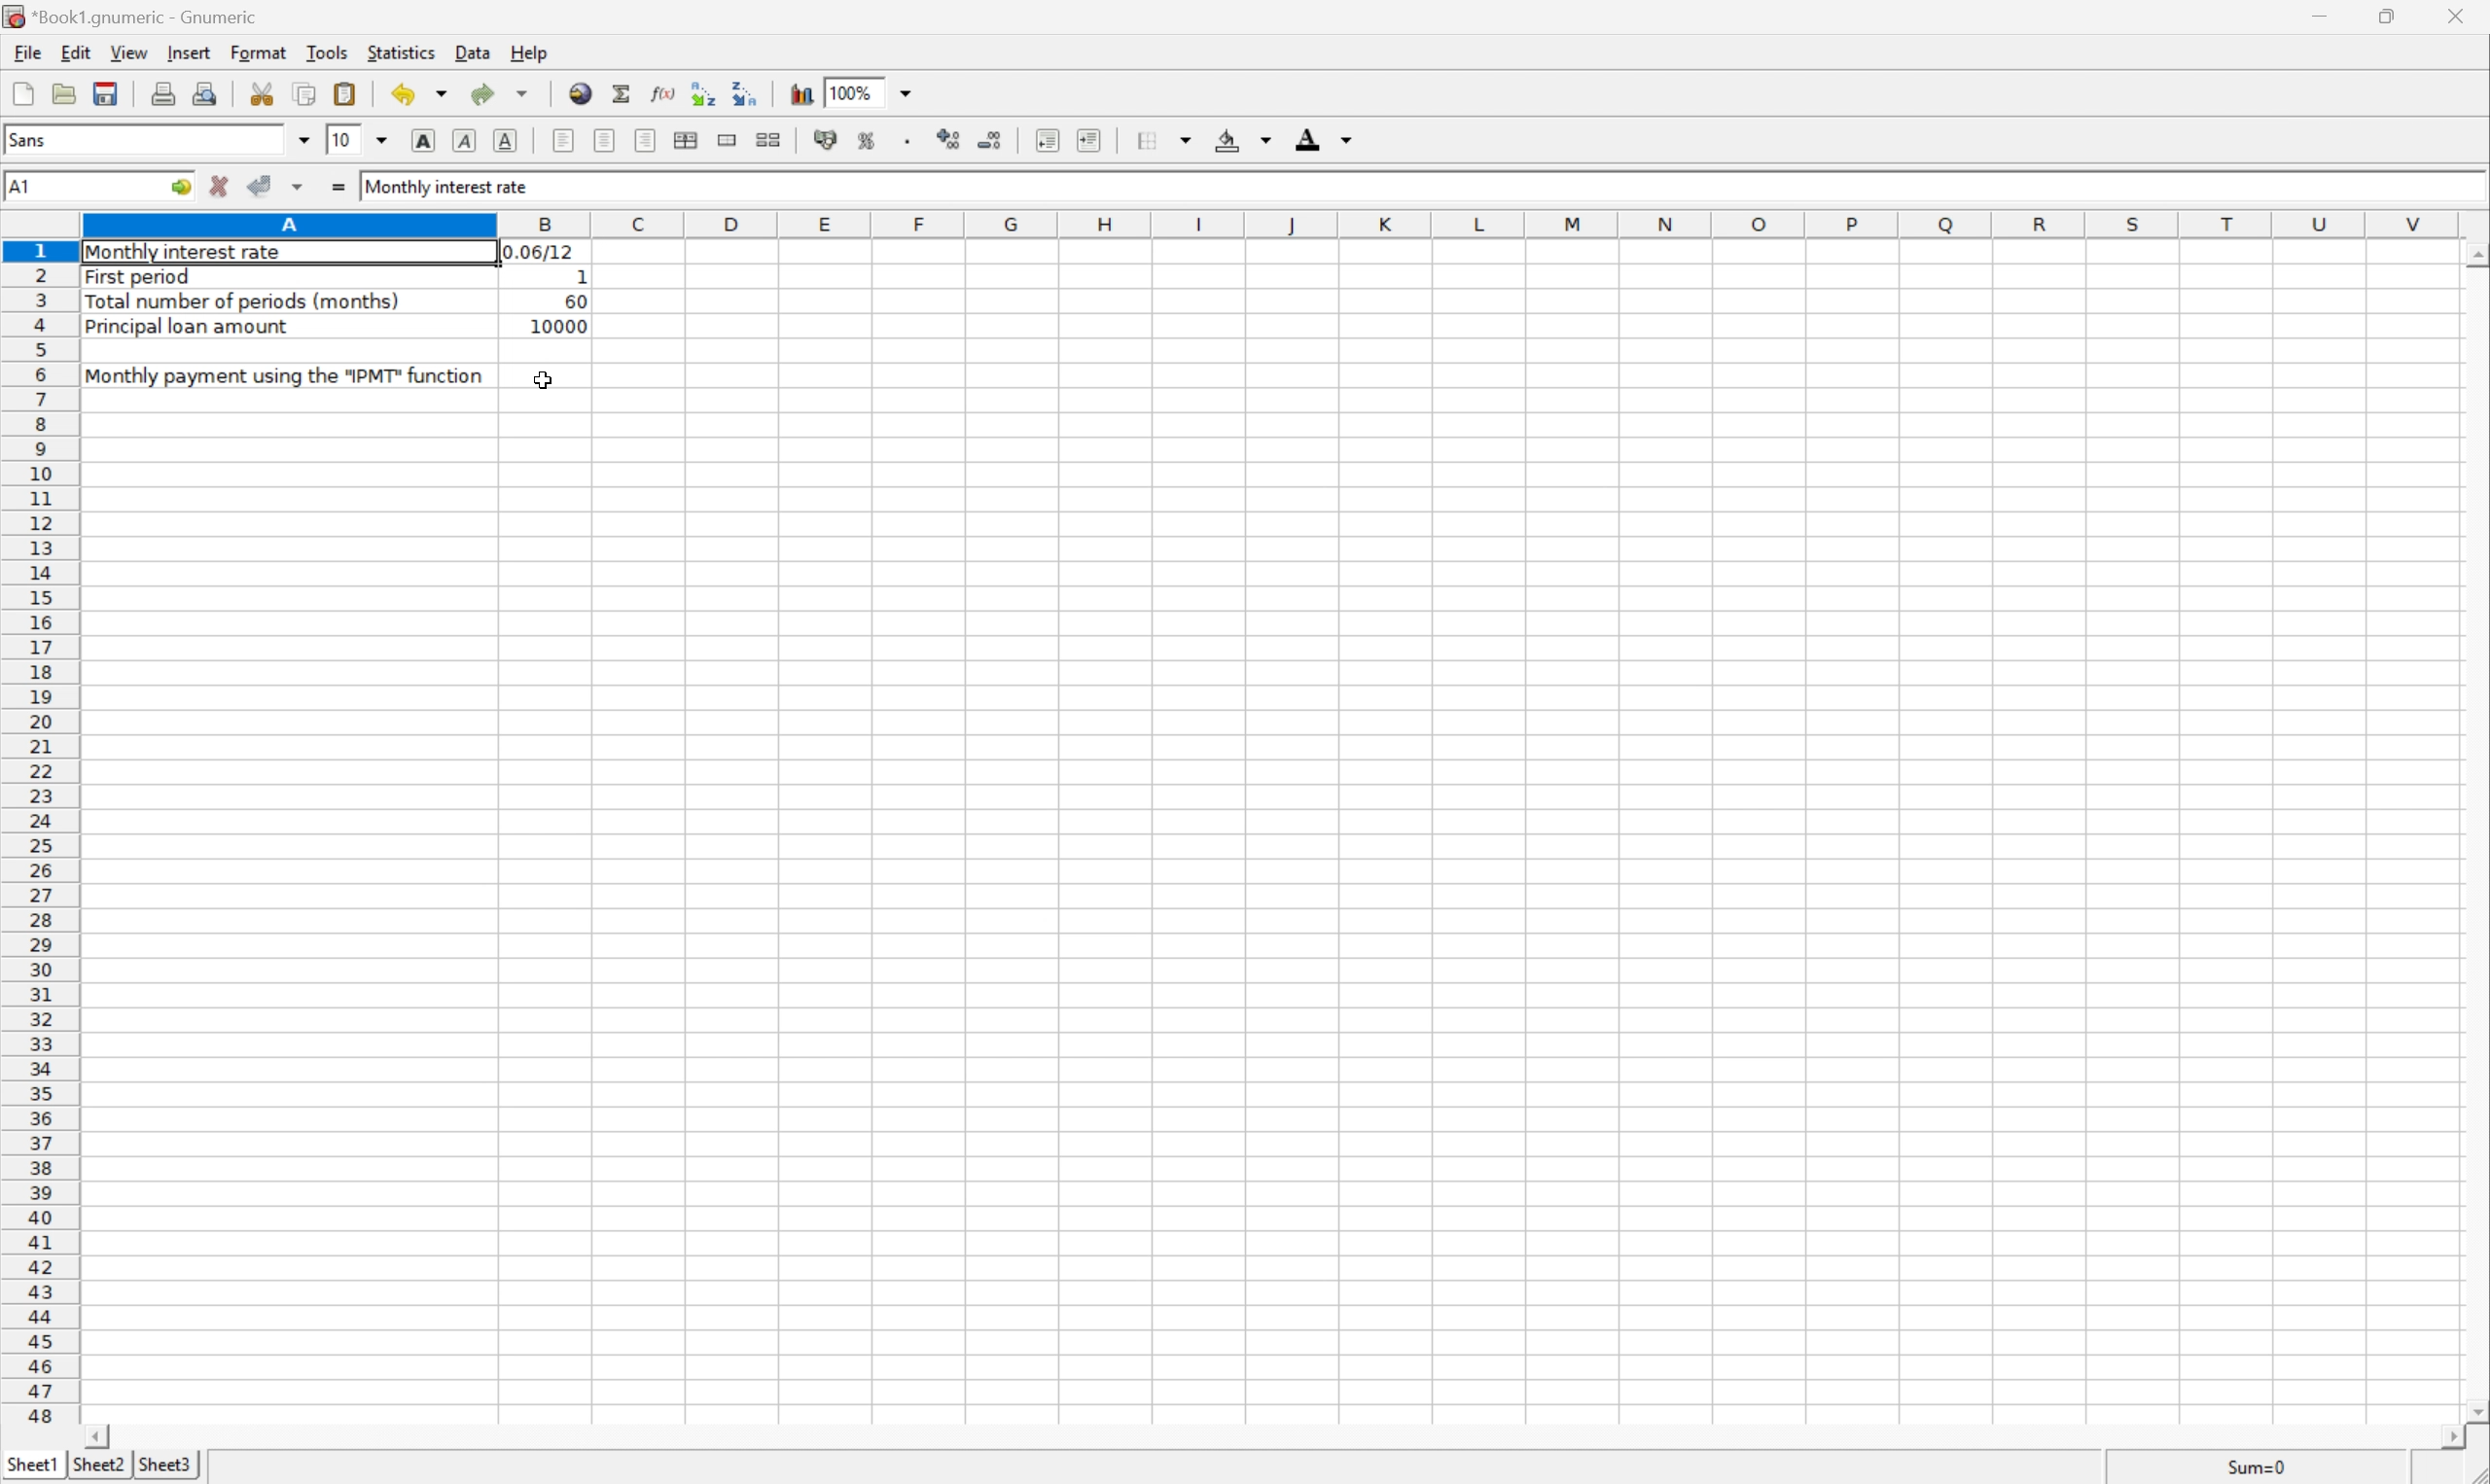  I want to click on Close, so click(2458, 15).